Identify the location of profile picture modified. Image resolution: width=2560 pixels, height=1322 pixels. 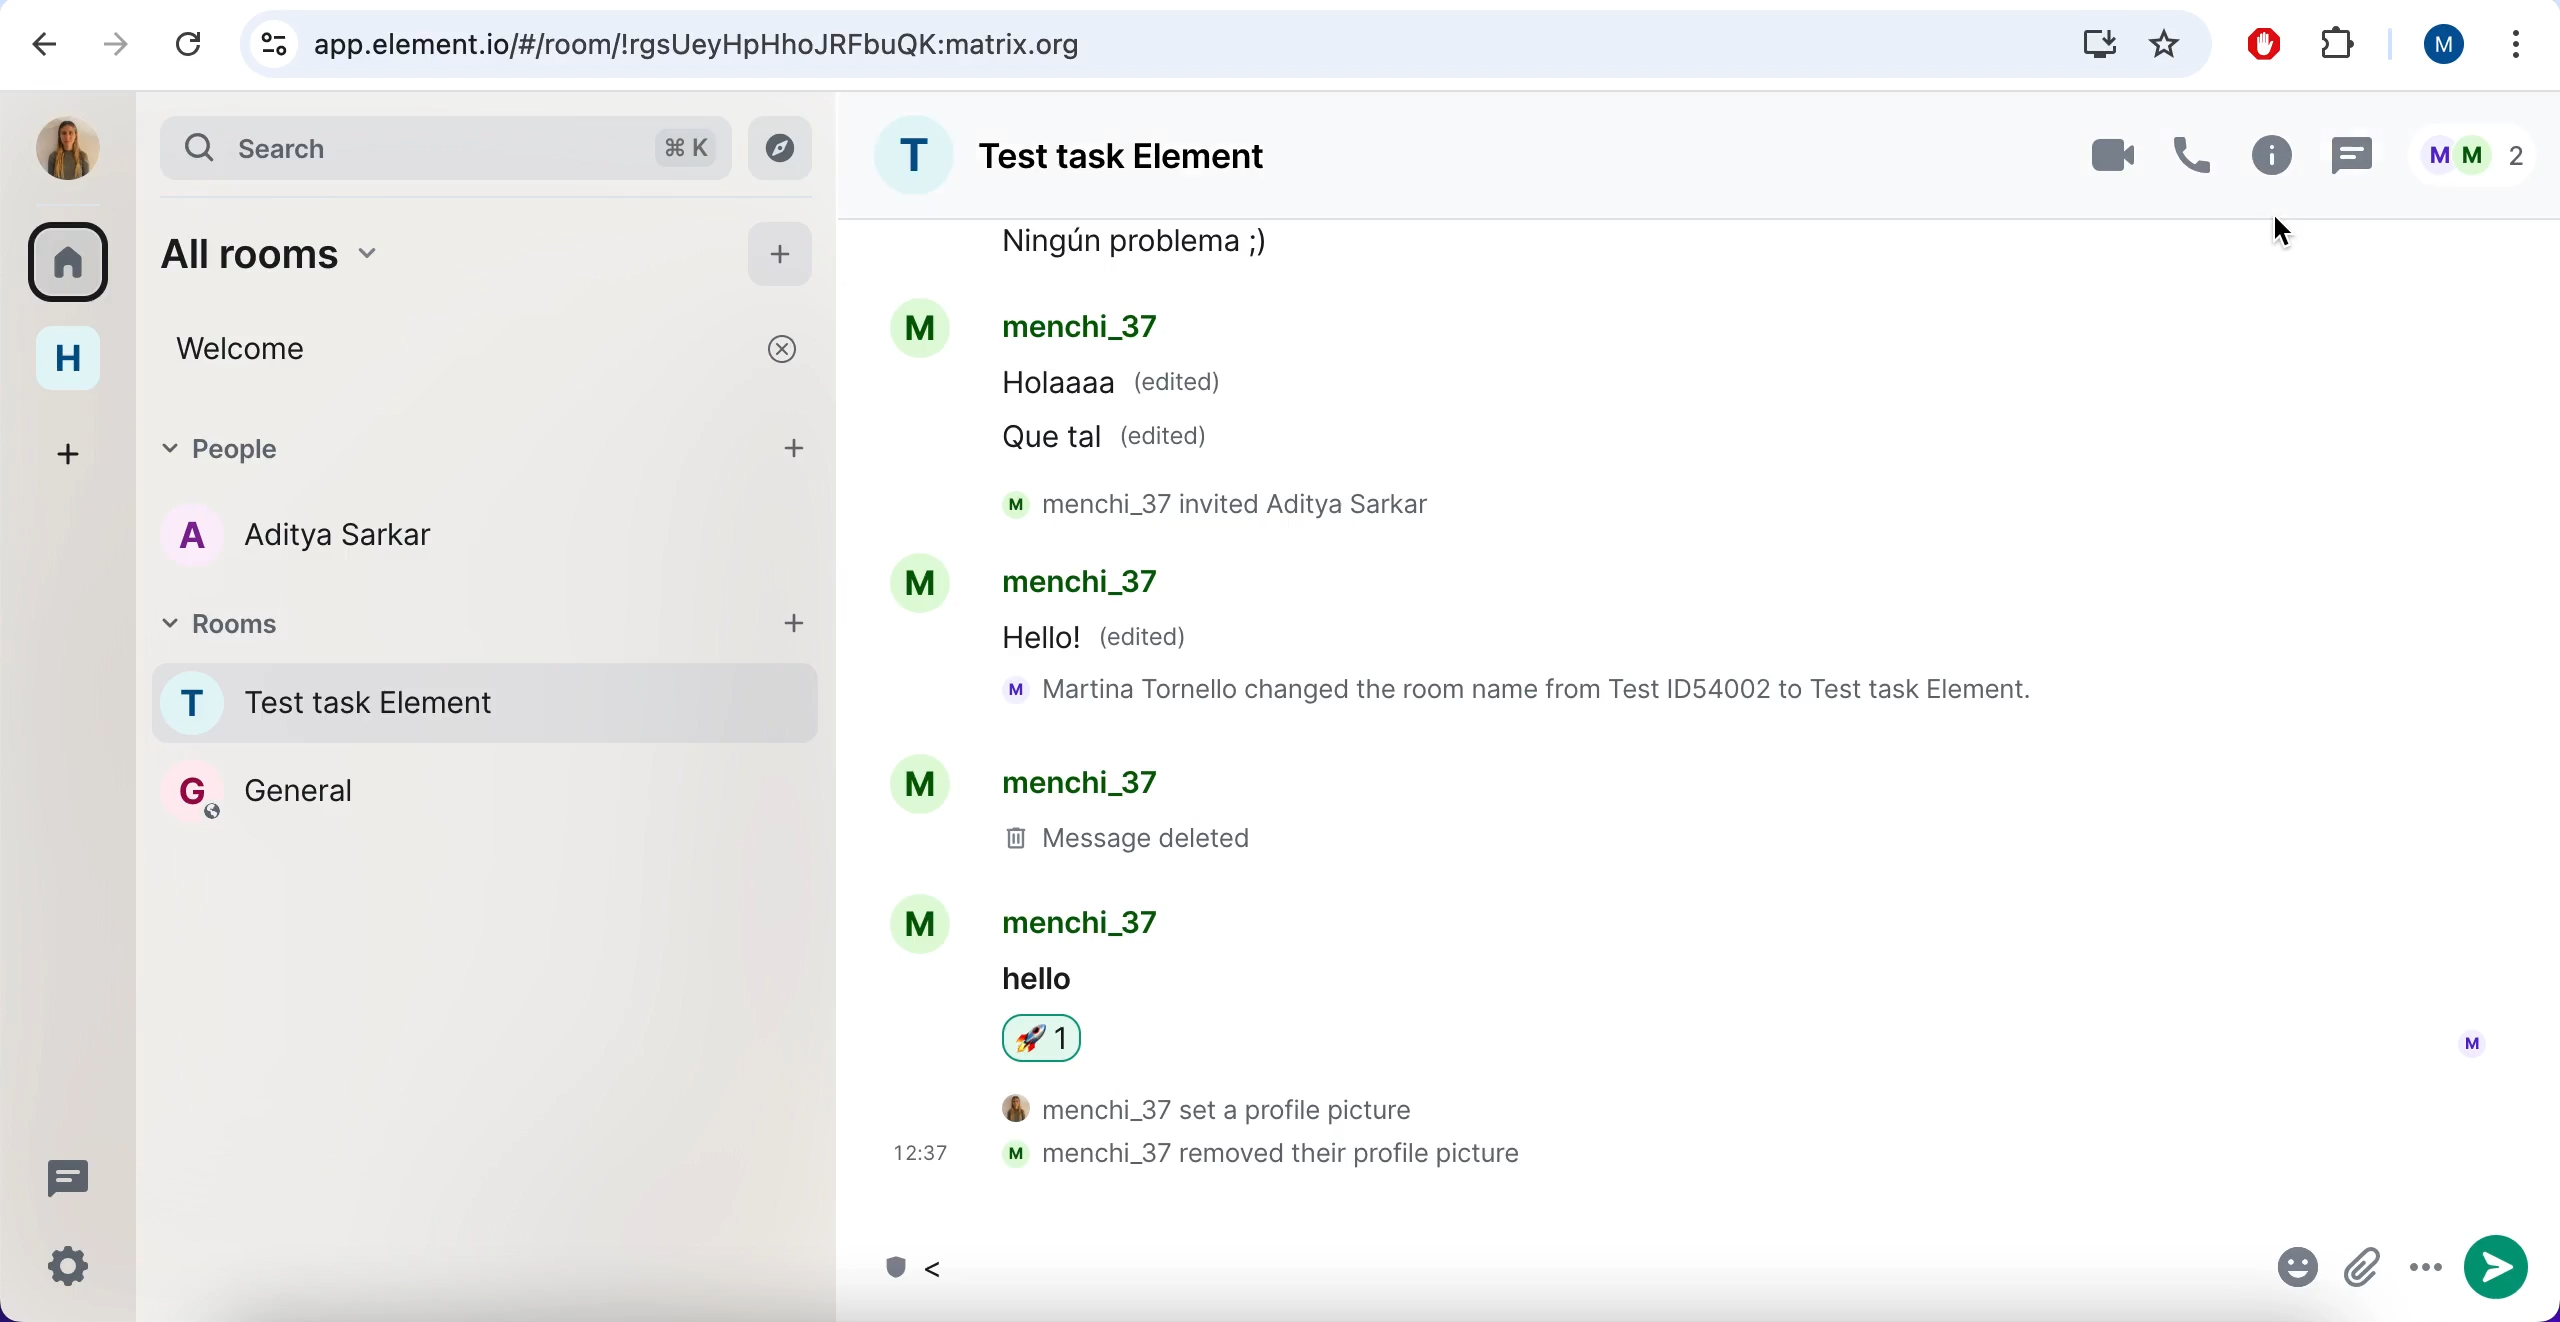
(67, 148).